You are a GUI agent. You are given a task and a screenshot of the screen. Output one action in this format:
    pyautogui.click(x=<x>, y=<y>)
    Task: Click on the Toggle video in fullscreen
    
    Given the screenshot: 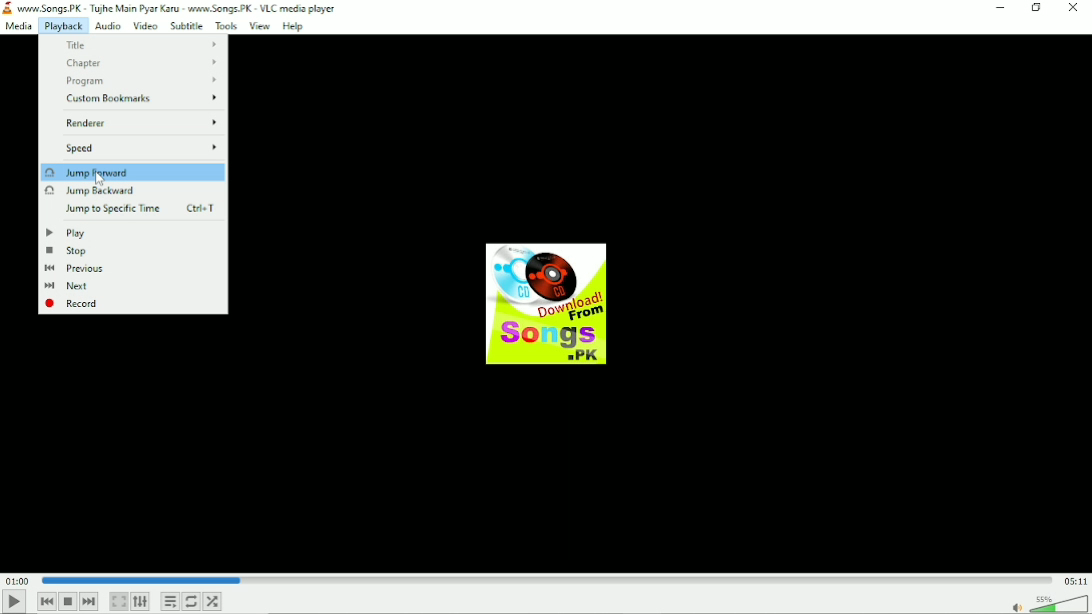 What is the action you would take?
    pyautogui.click(x=119, y=602)
    